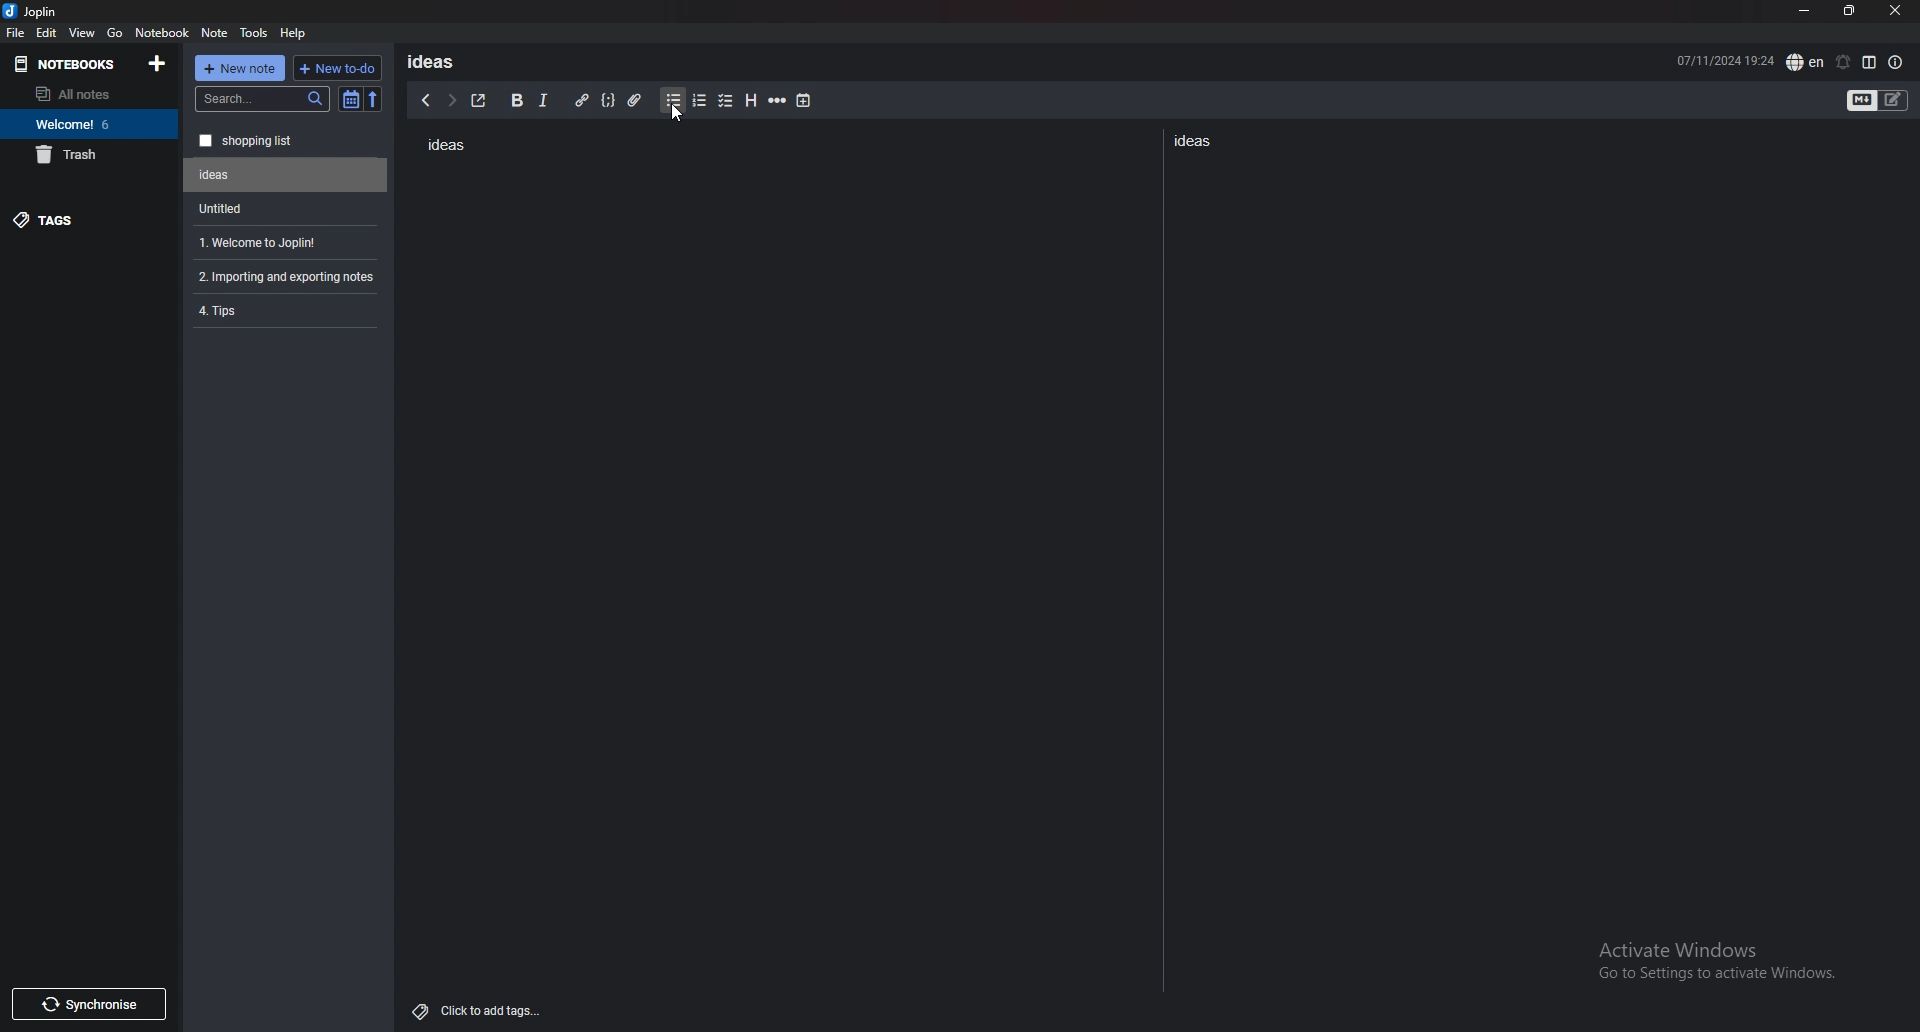  Describe the element at coordinates (373, 100) in the screenshot. I see `reverse sort order` at that location.